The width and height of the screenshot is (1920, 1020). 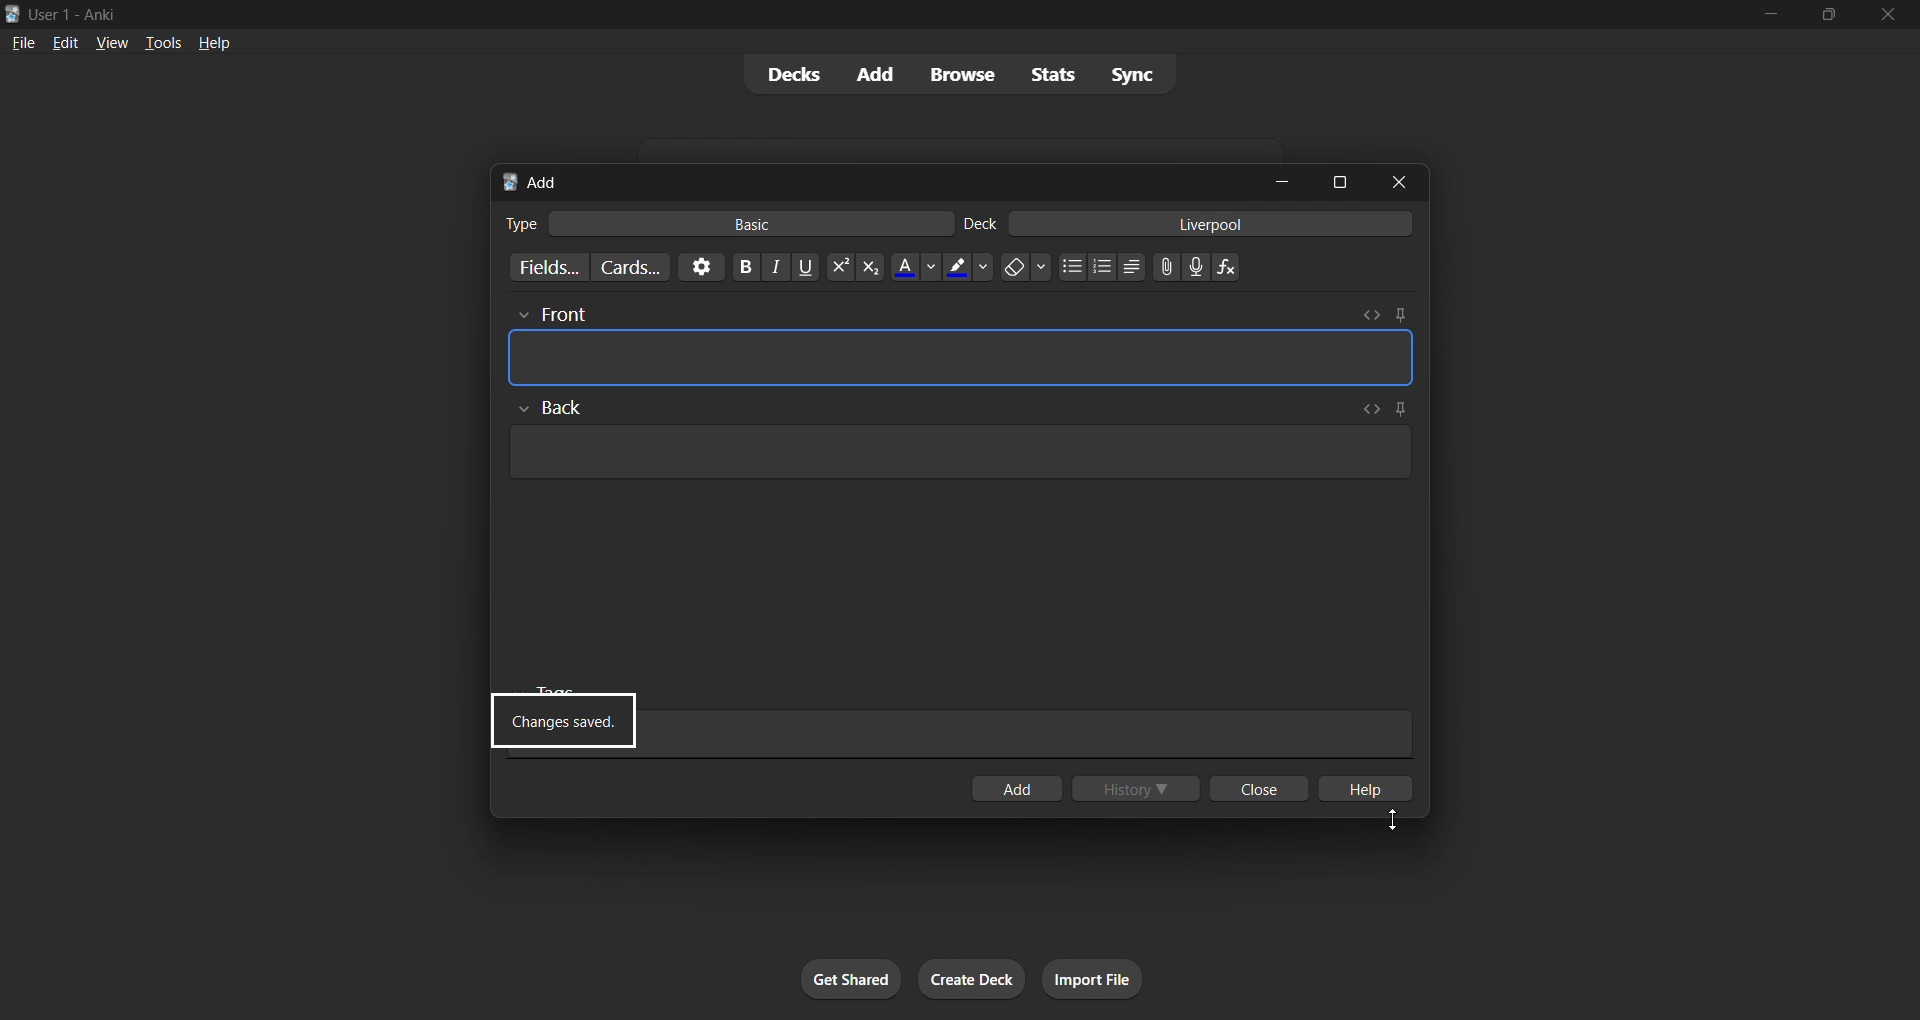 What do you see at coordinates (1099, 981) in the screenshot?
I see `import file` at bounding box center [1099, 981].